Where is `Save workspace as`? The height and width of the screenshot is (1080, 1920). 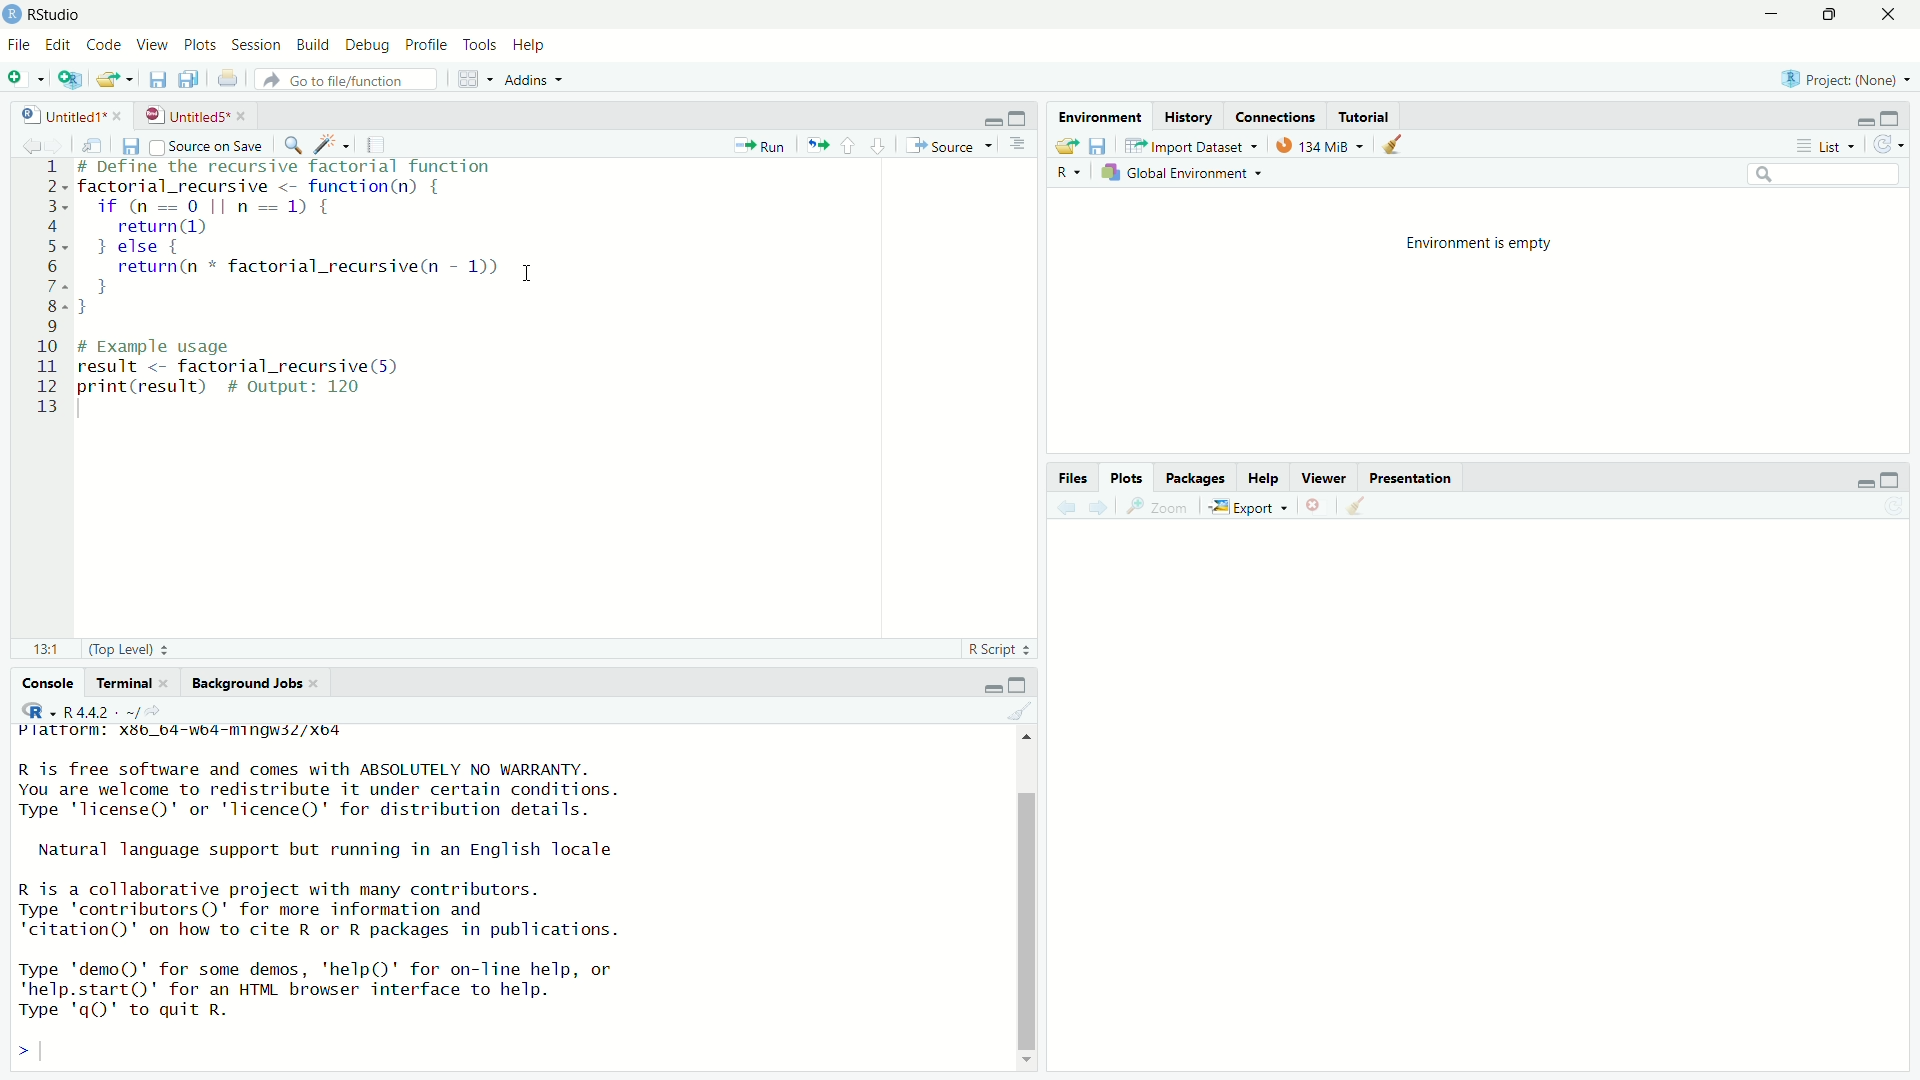
Save workspace as is located at coordinates (1102, 145).